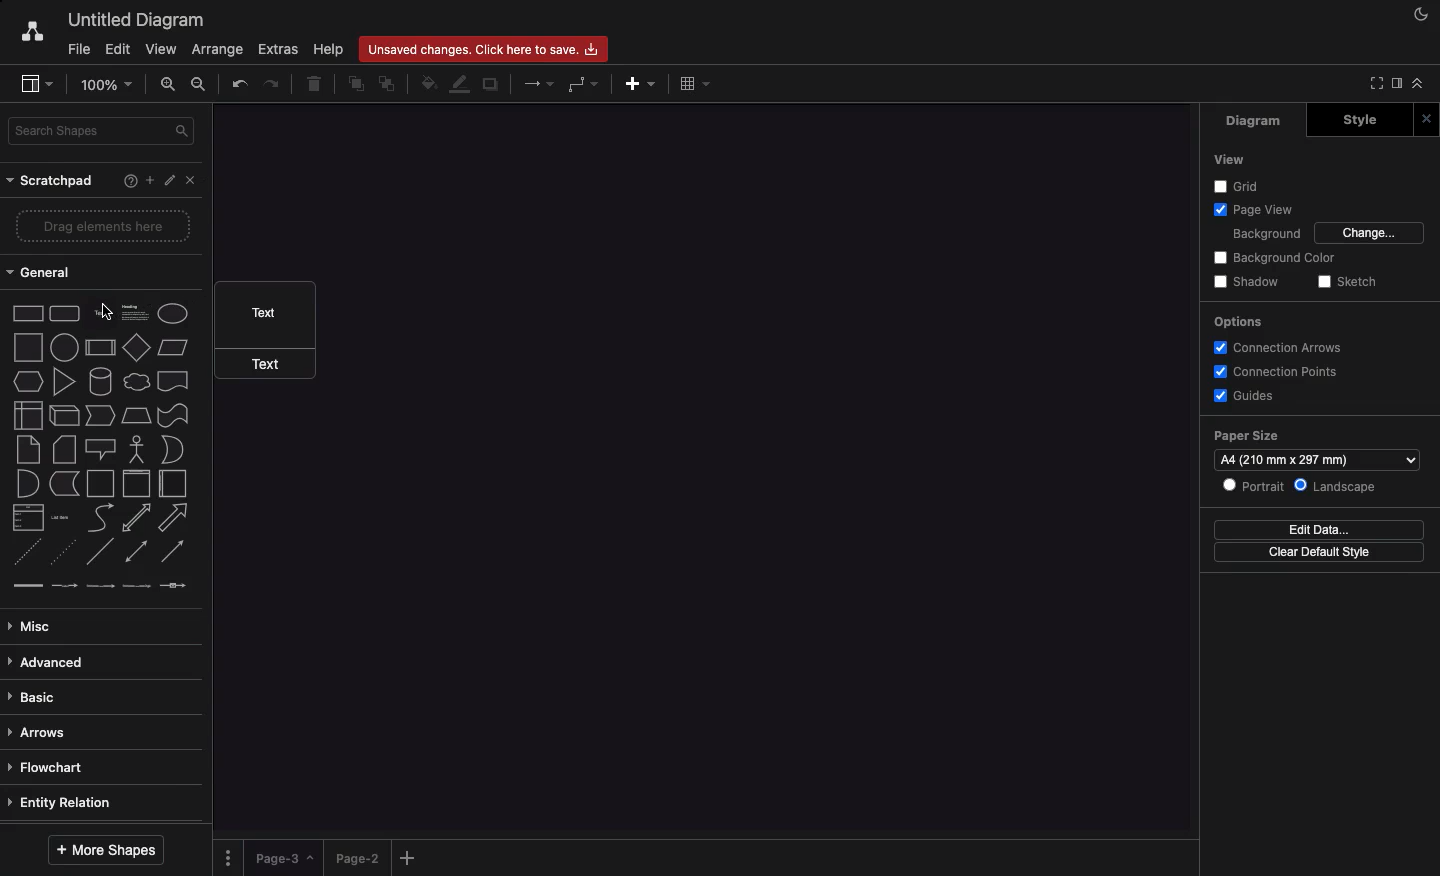 Image resolution: width=1440 pixels, height=876 pixels. I want to click on Table, so click(696, 83).